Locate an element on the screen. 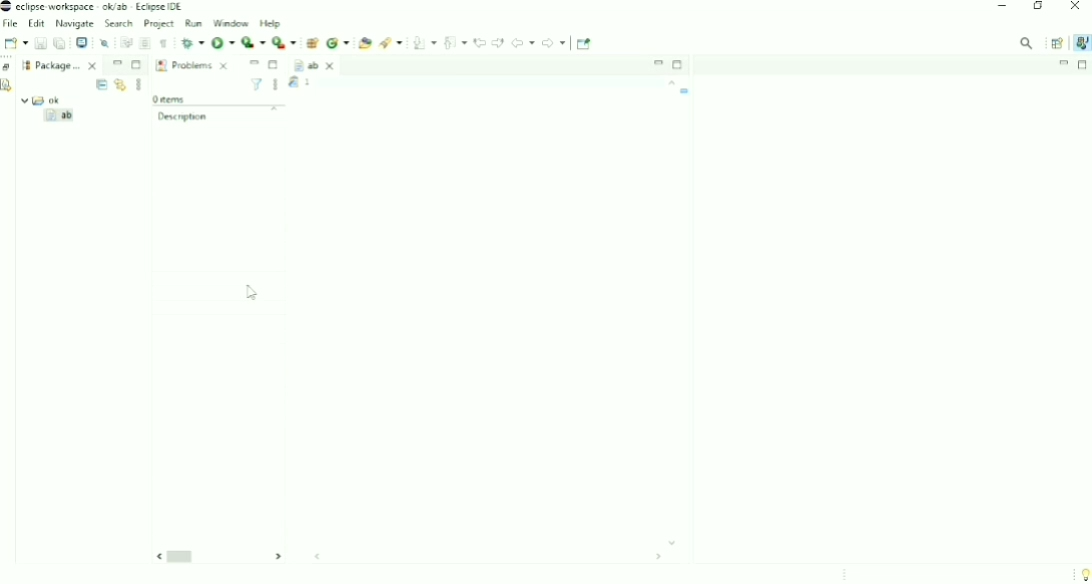  Minimize is located at coordinates (117, 64).